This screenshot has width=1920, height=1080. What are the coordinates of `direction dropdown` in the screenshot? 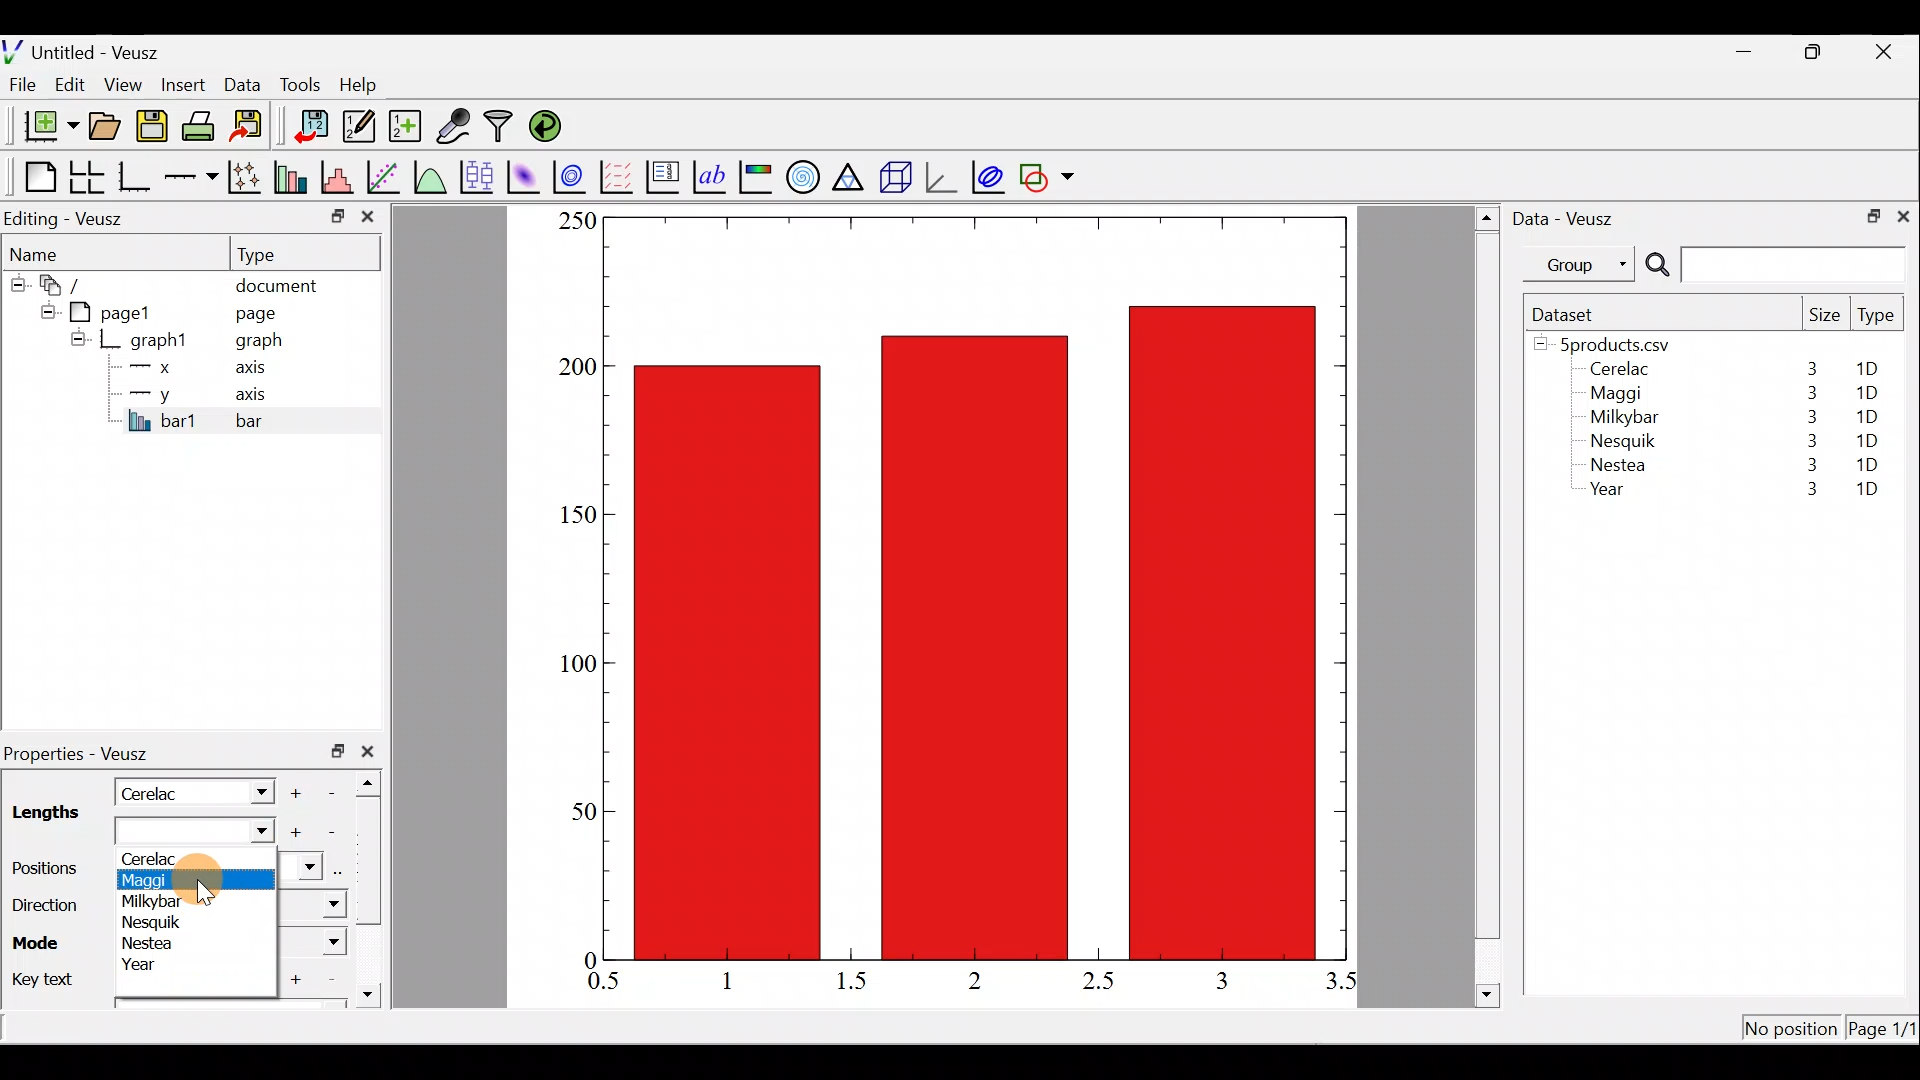 It's located at (308, 906).